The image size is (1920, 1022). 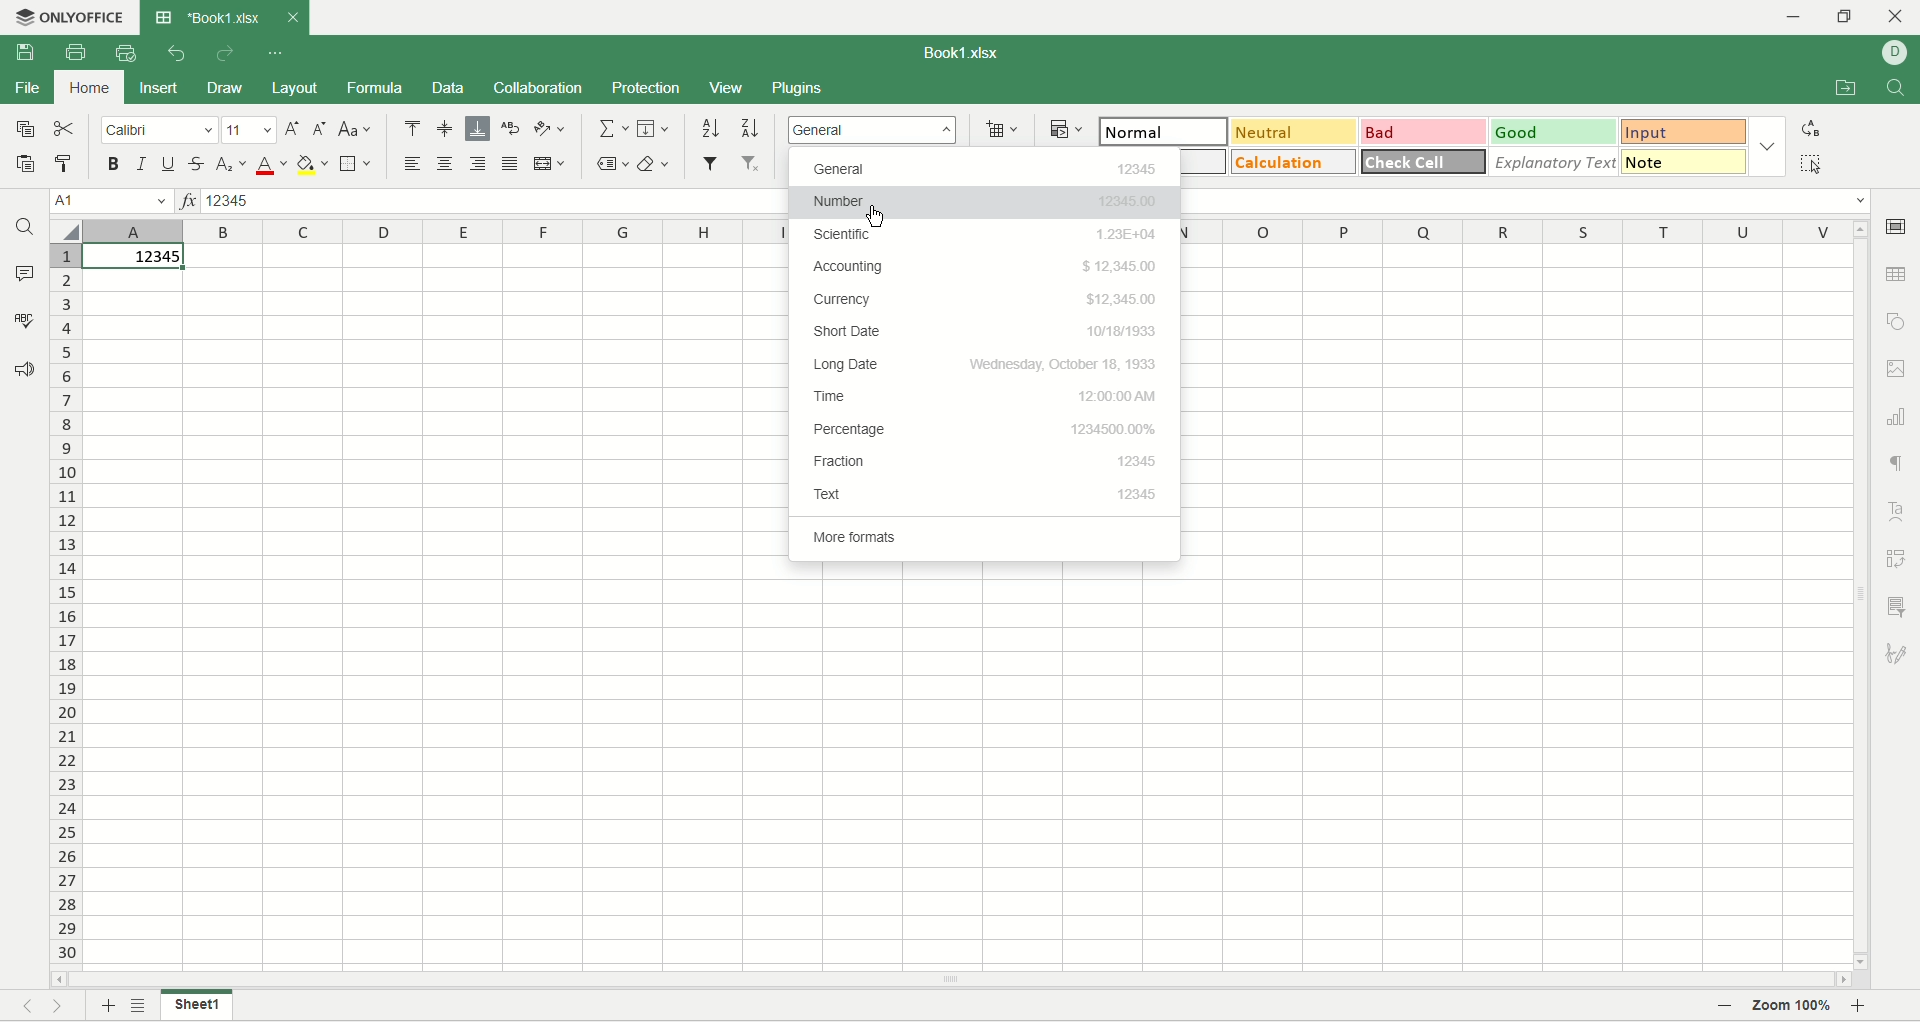 I want to click on subscript, so click(x=230, y=165).